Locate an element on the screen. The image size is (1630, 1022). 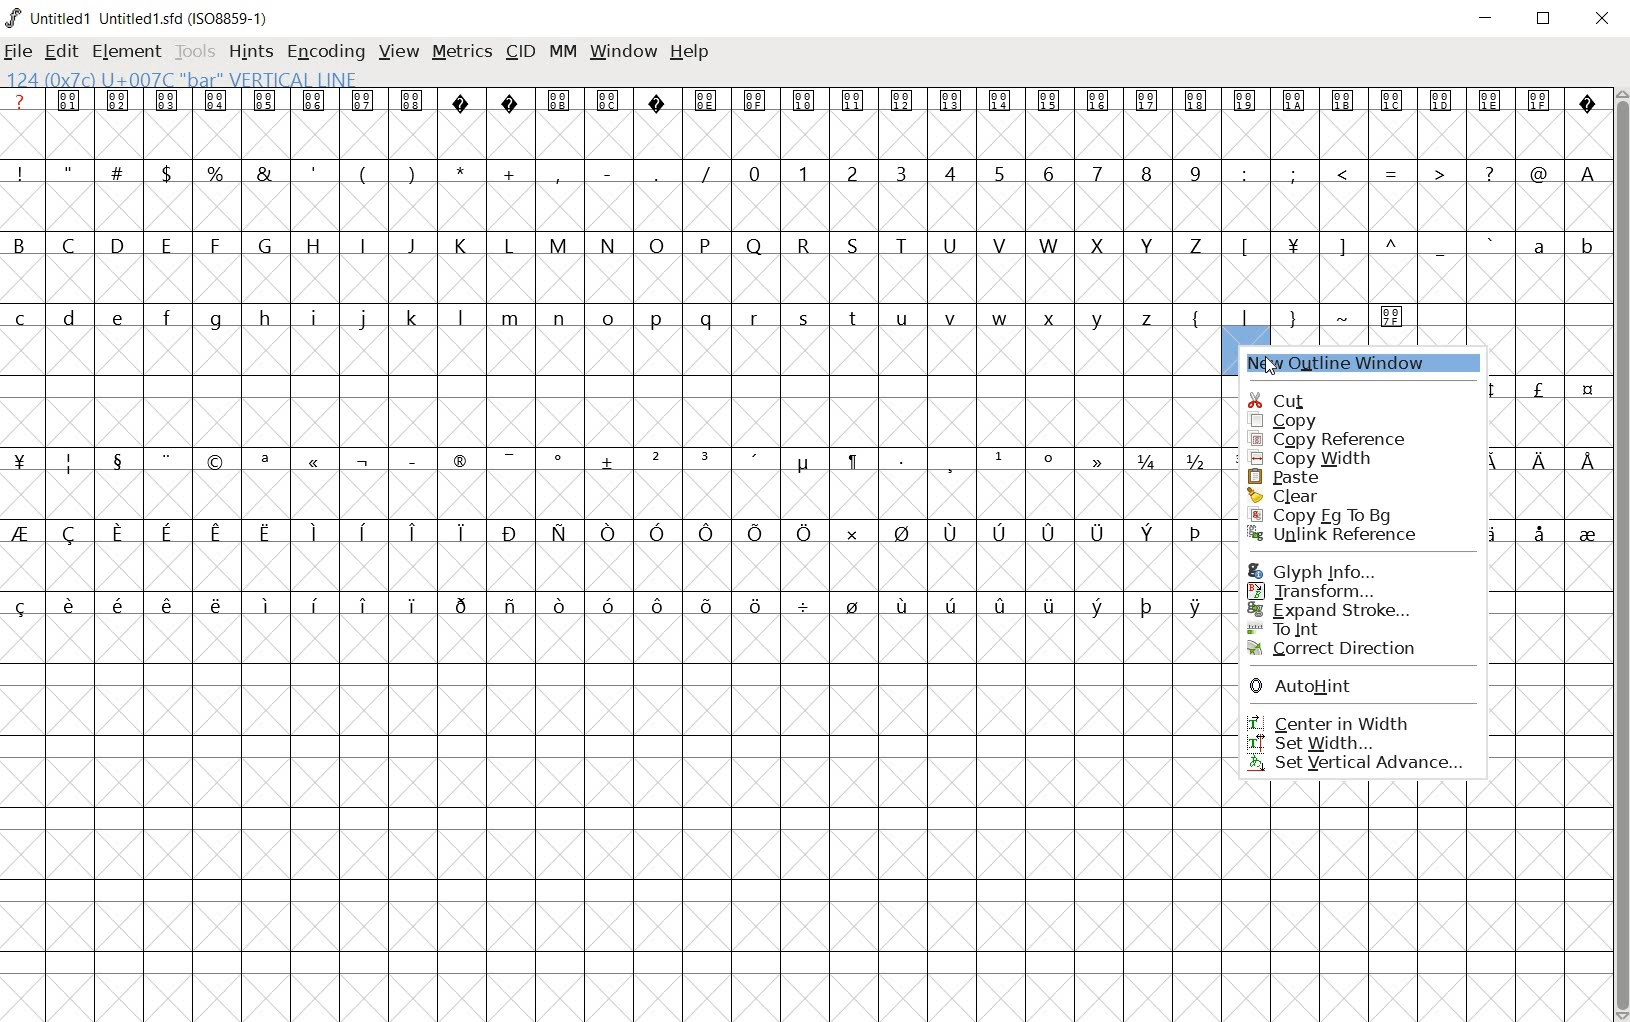
view is located at coordinates (399, 49).